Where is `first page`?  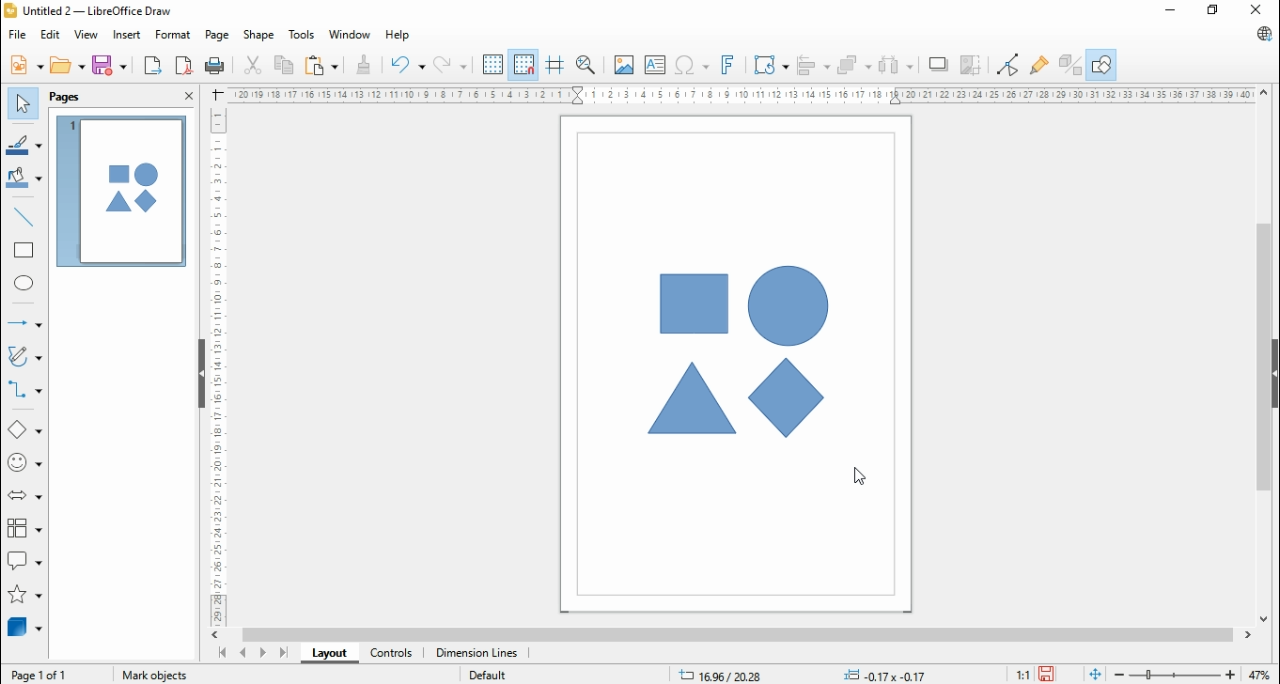
first page is located at coordinates (220, 653).